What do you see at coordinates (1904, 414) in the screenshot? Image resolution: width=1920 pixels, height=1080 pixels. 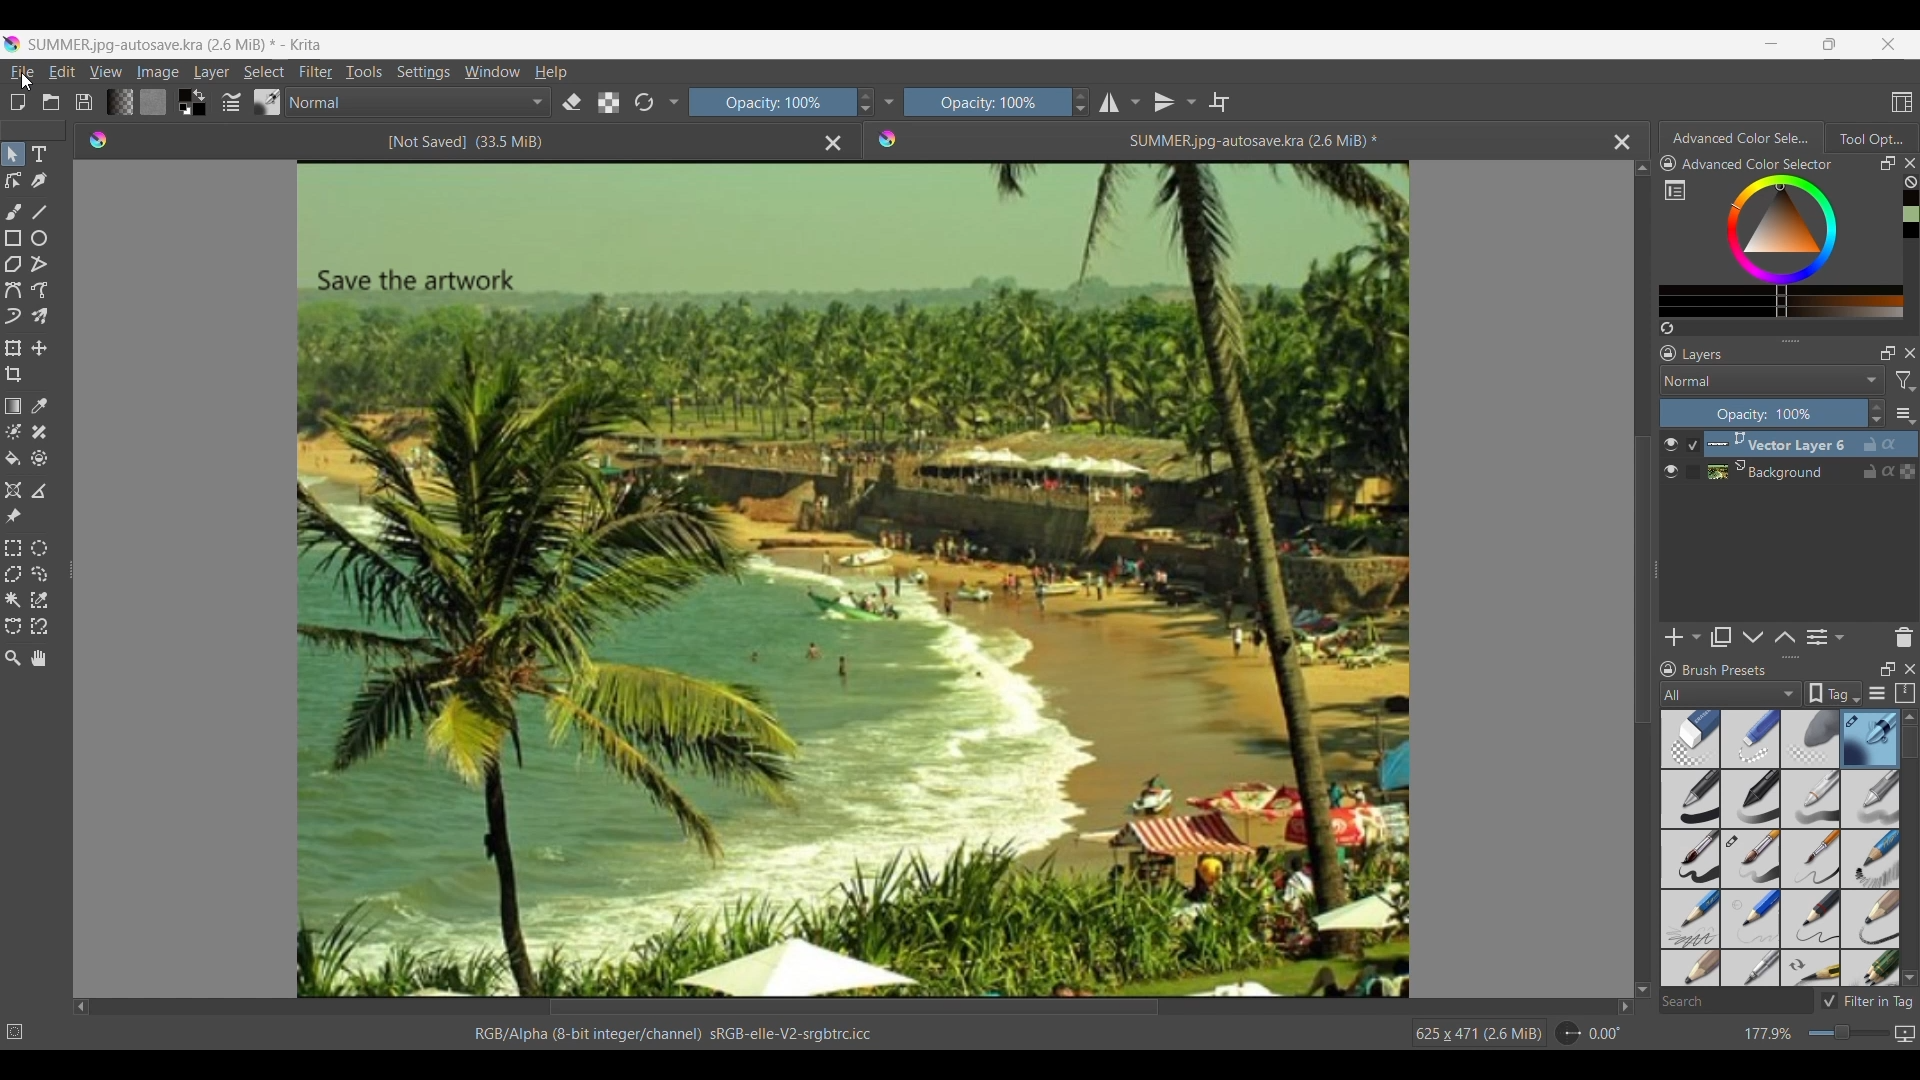 I see `More settings` at bounding box center [1904, 414].